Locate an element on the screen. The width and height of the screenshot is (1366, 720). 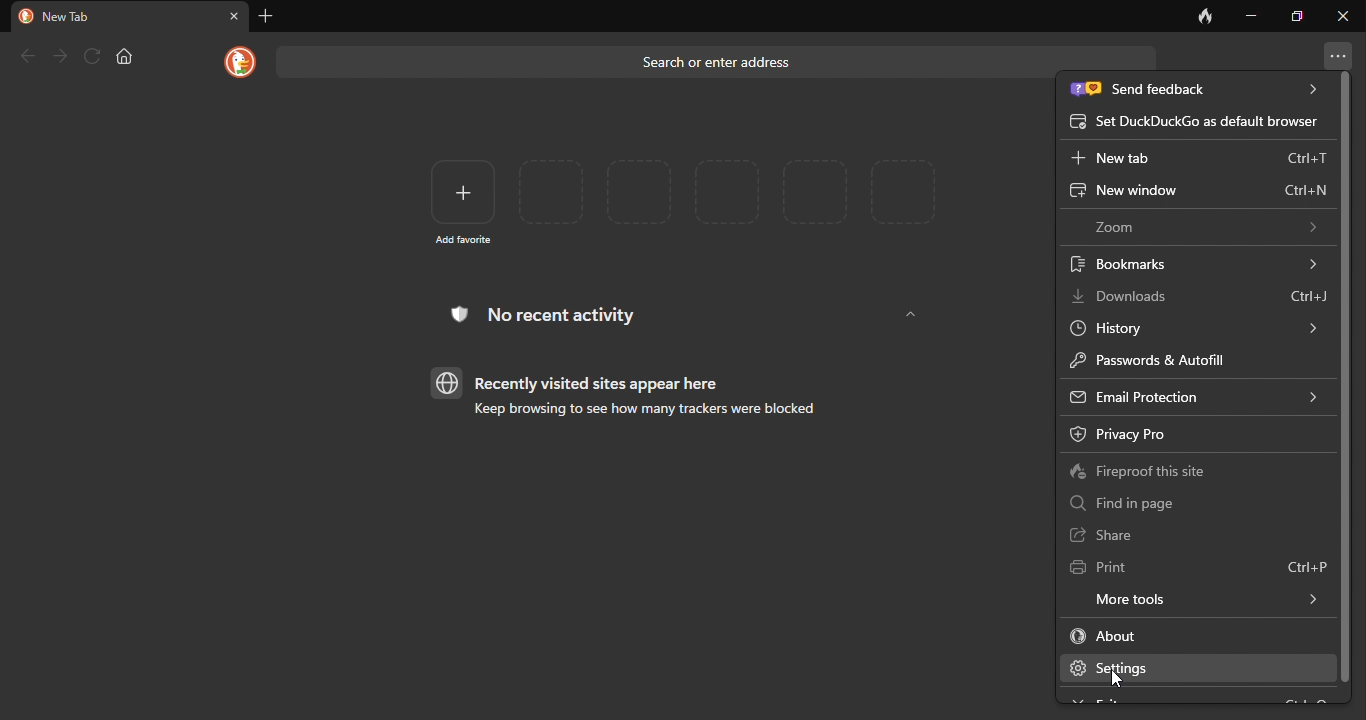
back is located at coordinates (26, 56).